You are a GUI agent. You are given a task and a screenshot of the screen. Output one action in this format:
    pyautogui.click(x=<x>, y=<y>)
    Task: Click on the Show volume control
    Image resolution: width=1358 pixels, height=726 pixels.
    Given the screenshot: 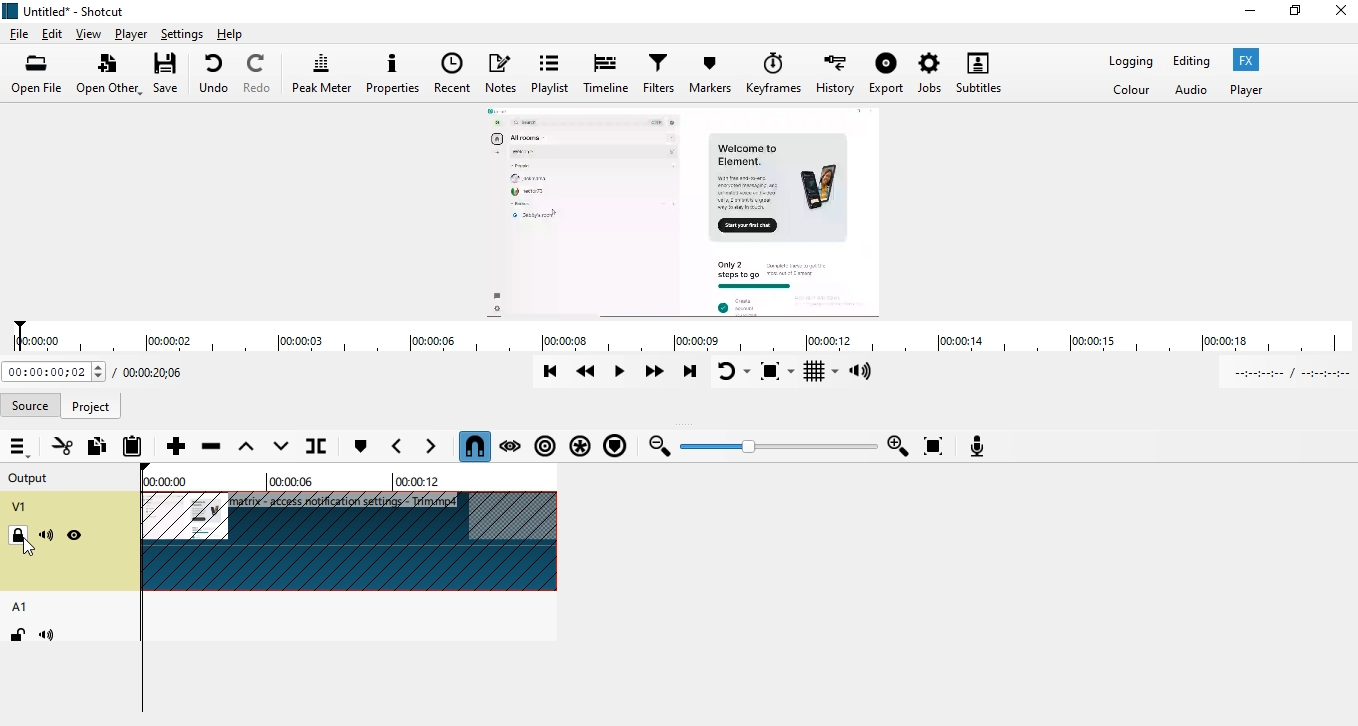 What is the action you would take?
    pyautogui.click(x=864, y=372)
    